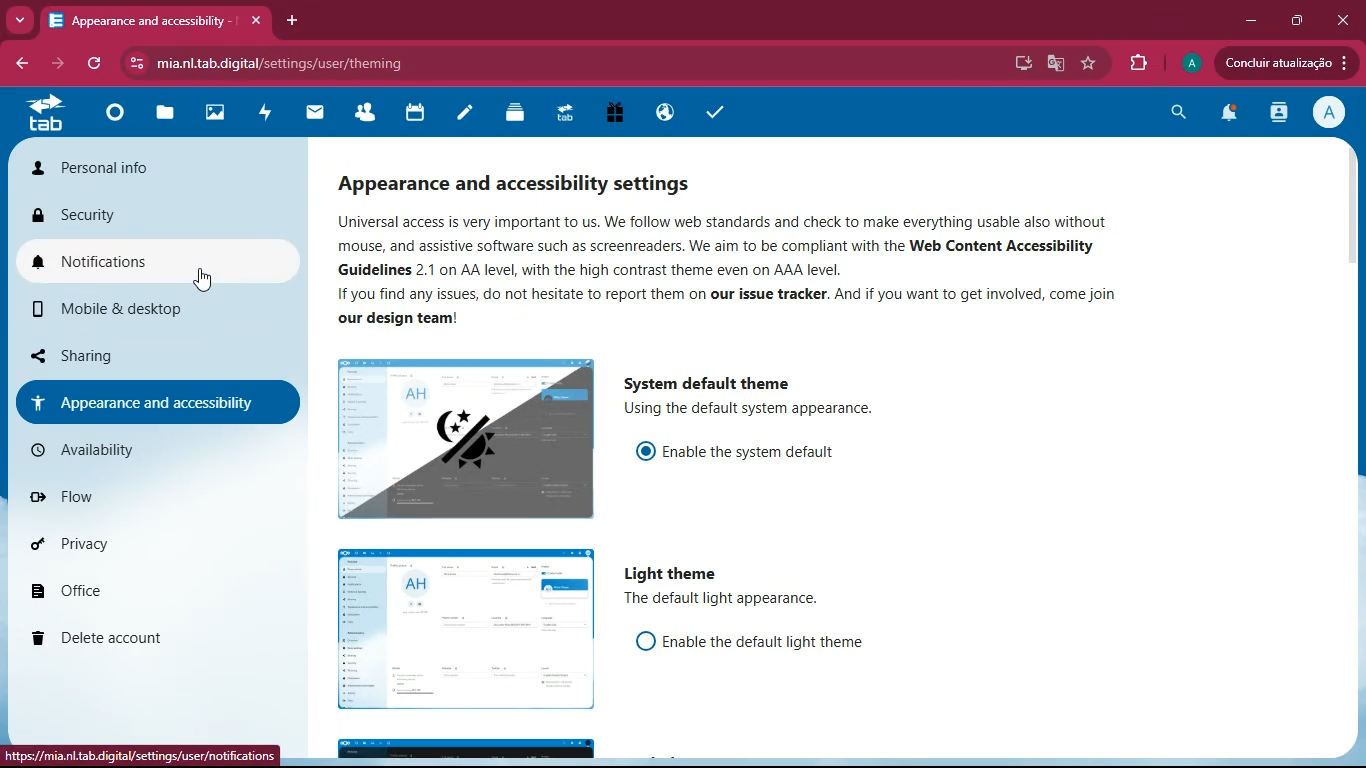 This screenshot has height=768, width=1366. I want to click on desktop, so click(1019, 63).